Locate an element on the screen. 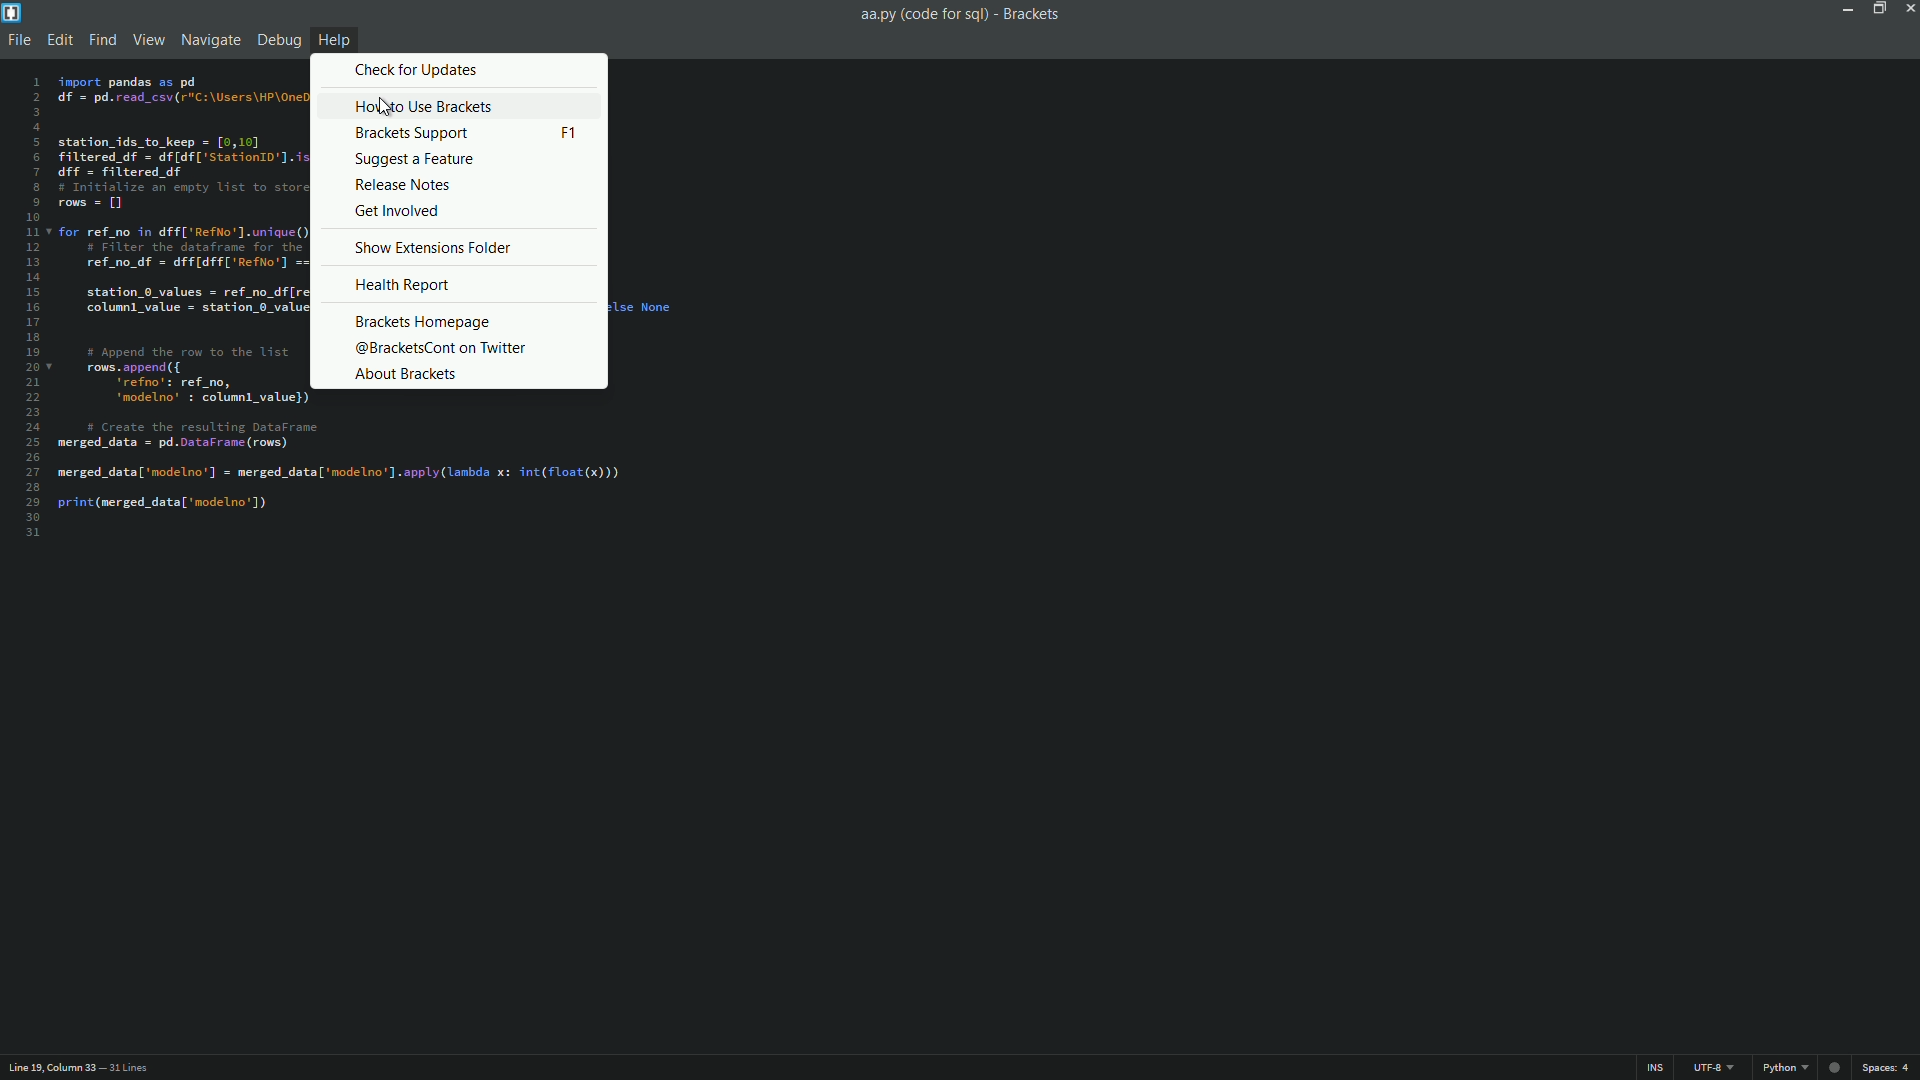 The image size is (1920, 1080). edit menu is located at coordinates (60, 40).